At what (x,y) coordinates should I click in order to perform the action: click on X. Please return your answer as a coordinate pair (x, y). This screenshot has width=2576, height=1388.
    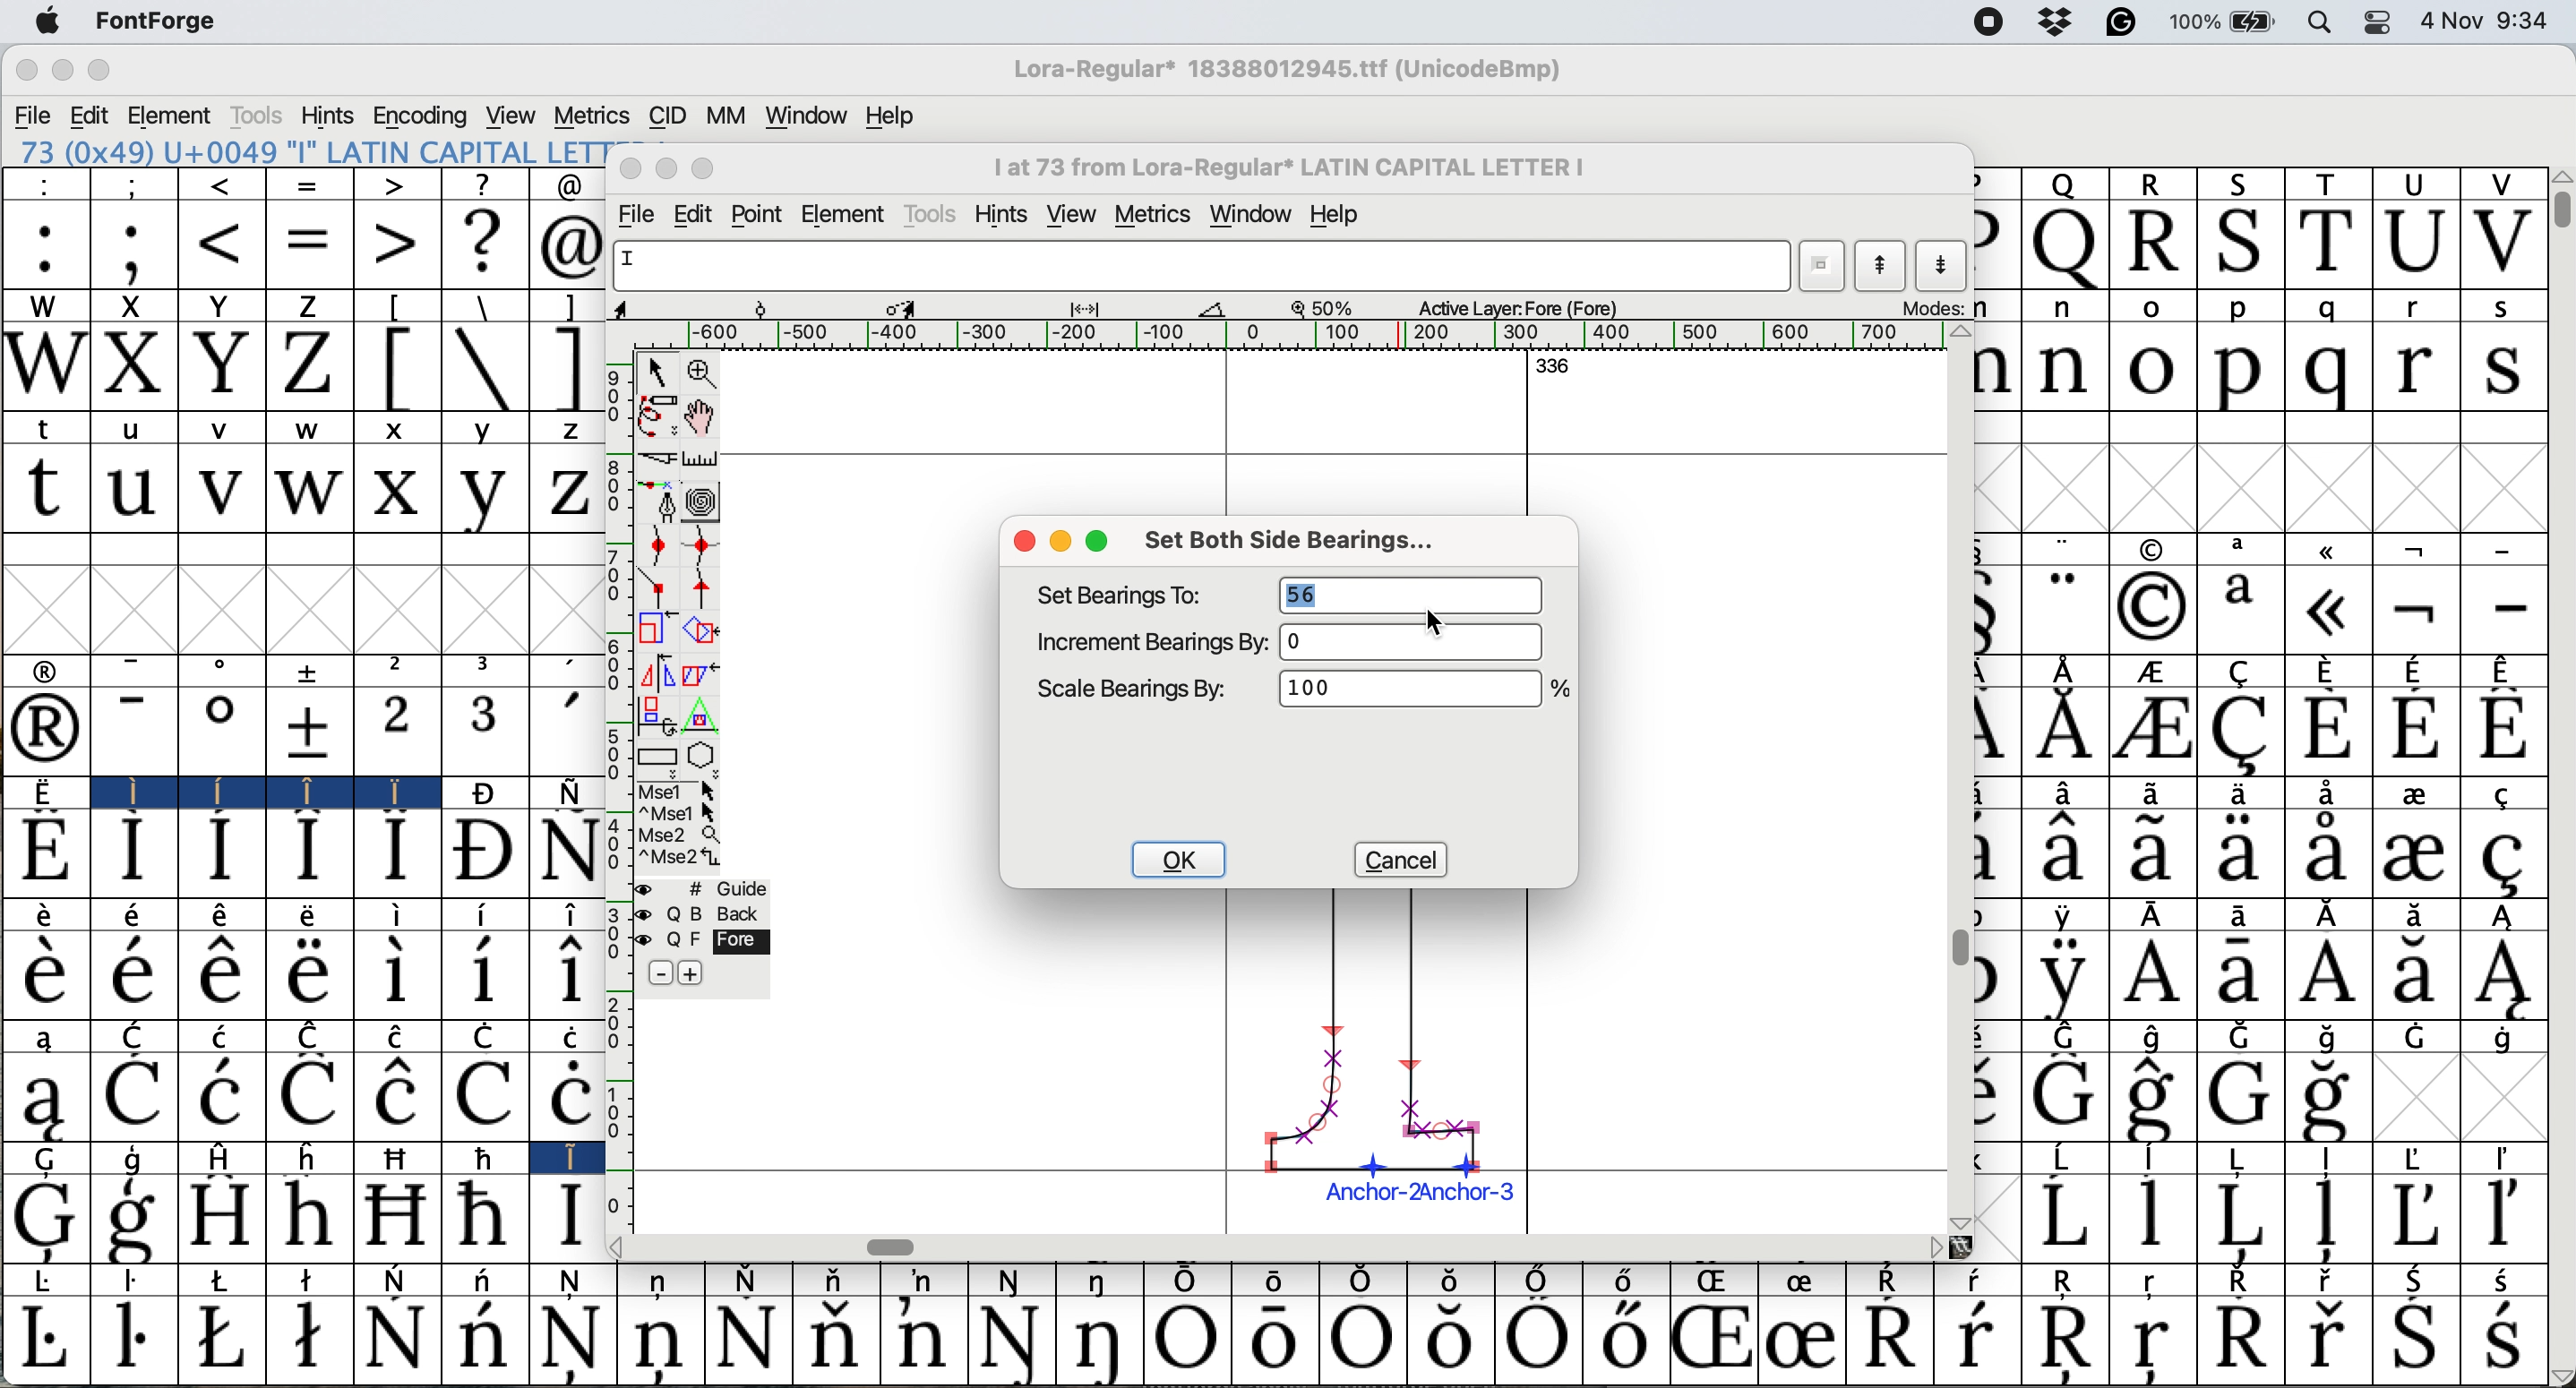
    Looking at the image, I should click on (133, 368).